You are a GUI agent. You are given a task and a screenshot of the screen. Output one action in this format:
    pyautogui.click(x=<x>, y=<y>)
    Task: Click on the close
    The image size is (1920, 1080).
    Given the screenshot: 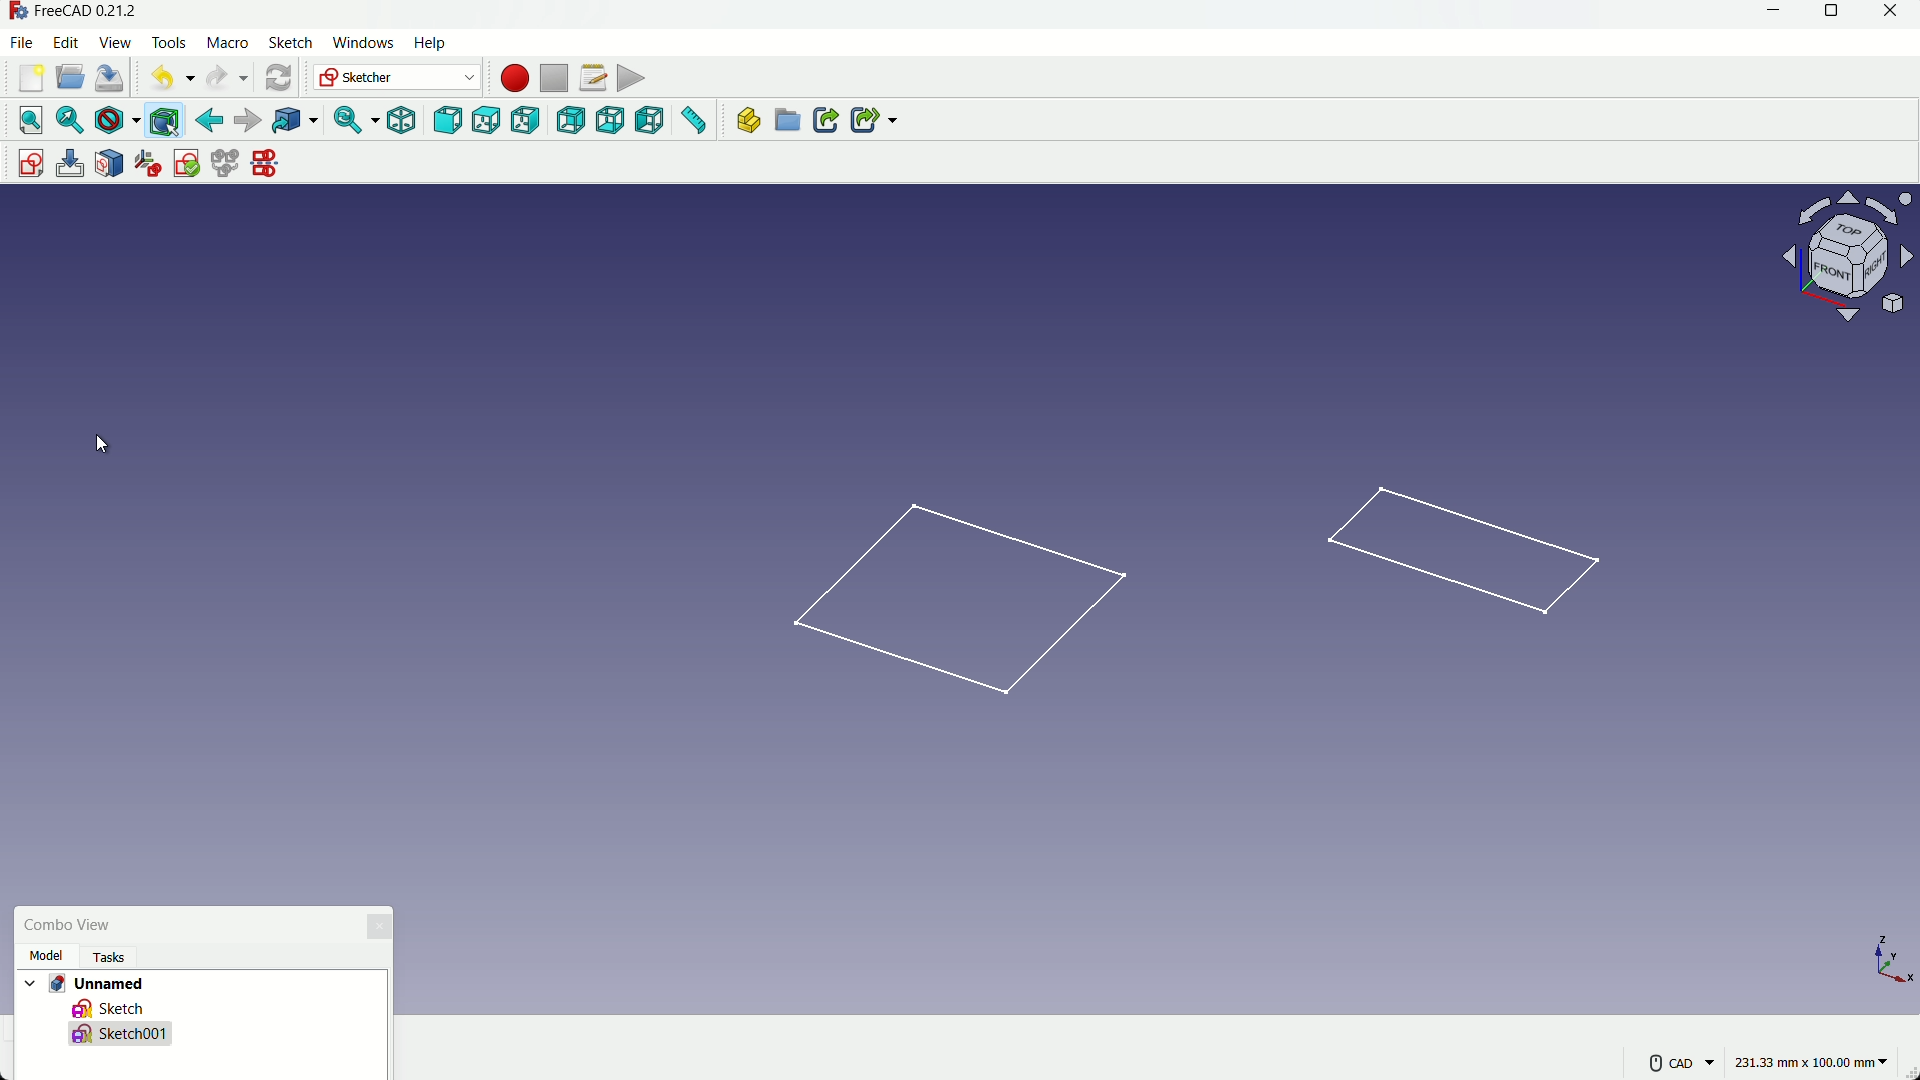 What is the action you would take?
    pyautogui.click(x=379, y=927)
    